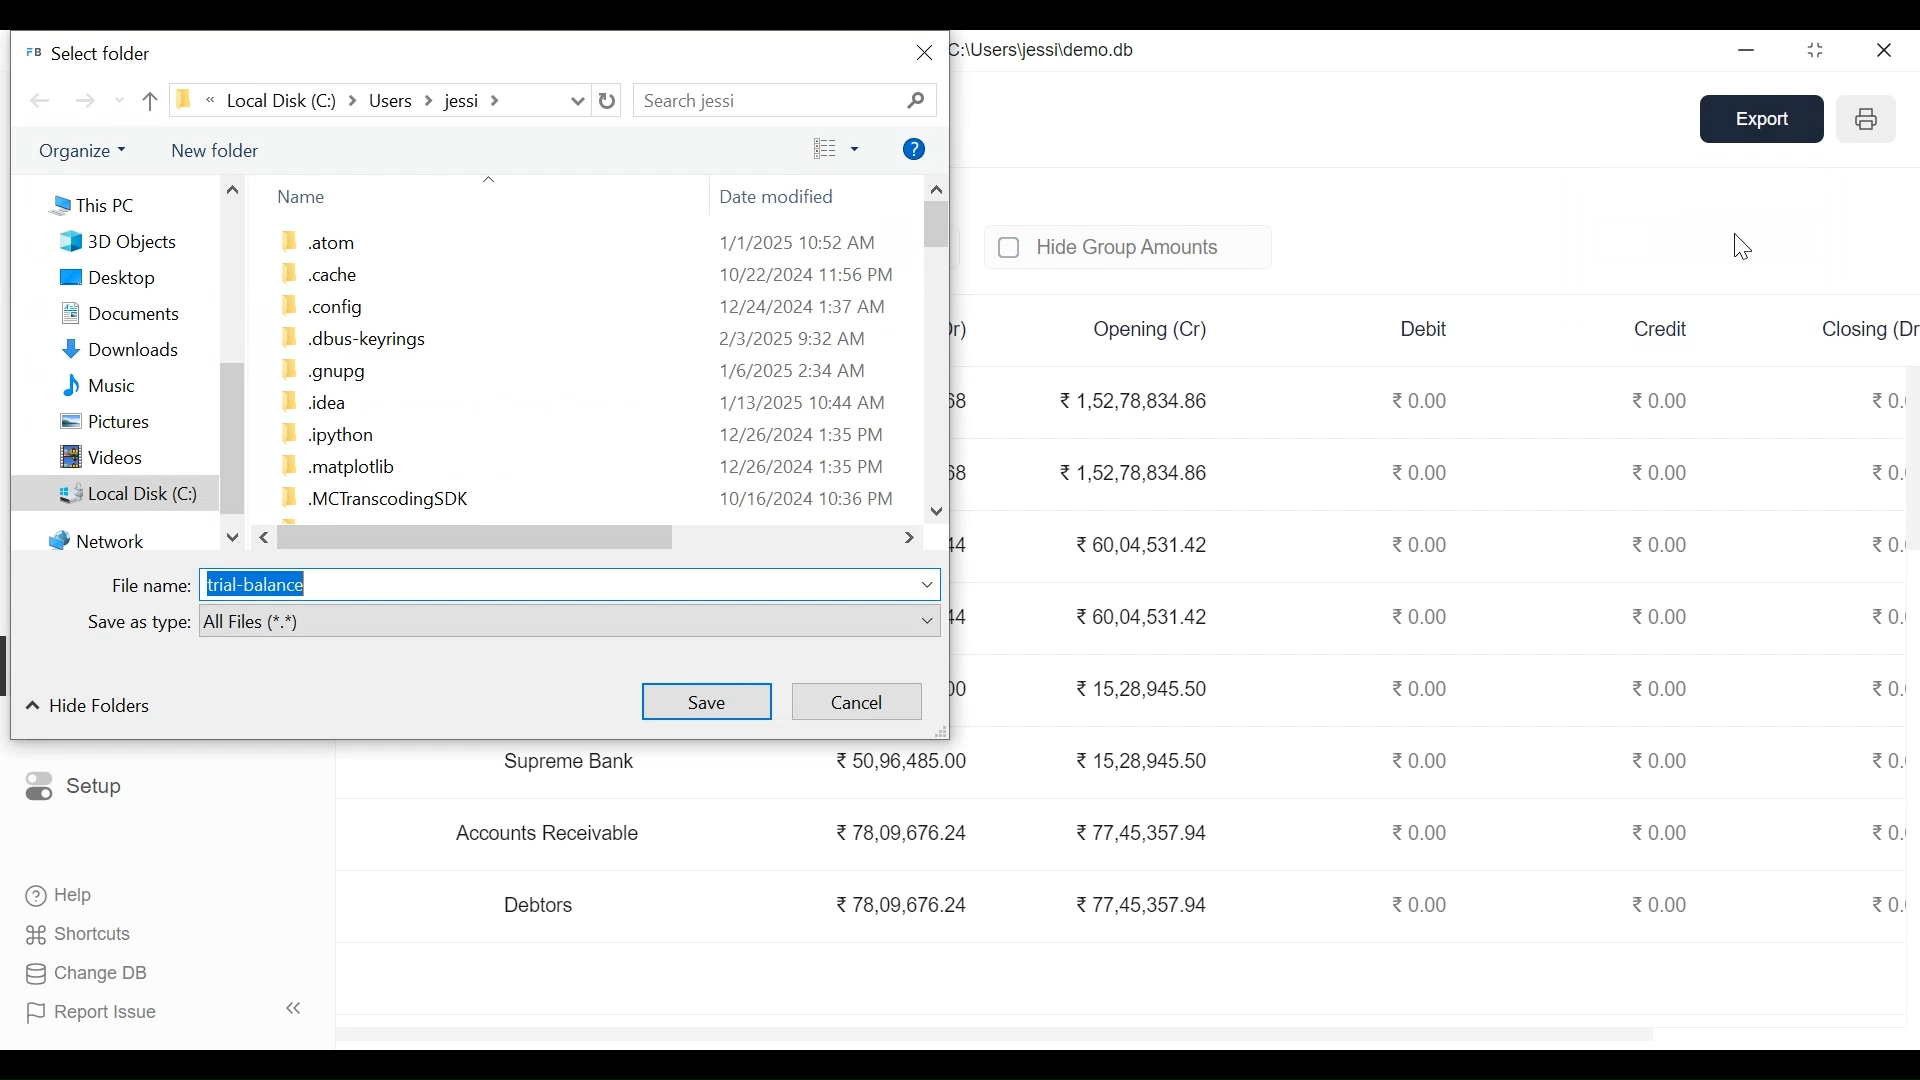 The height and width of the screenshot is (1080, 1920). What do you see at coordinates (1136, 542) in the screenshot?
I see `60,04,531.42` at bounding box center [1136, 542].